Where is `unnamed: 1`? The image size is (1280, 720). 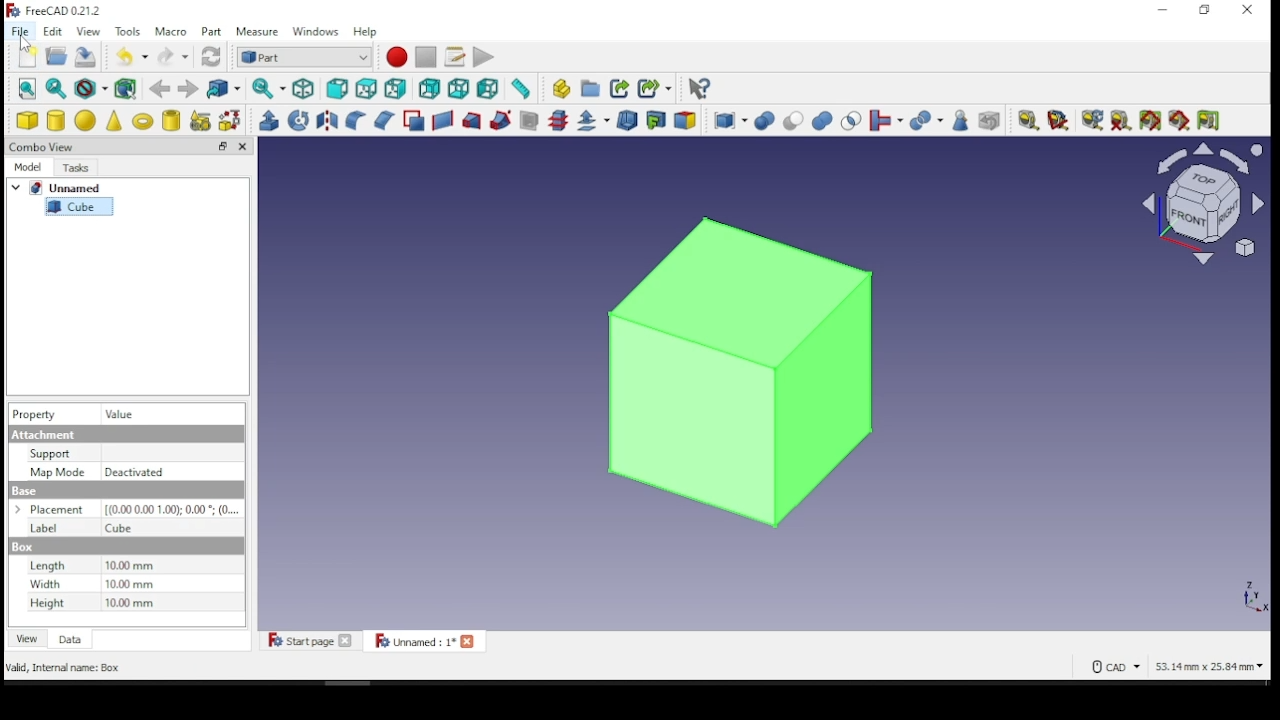
unnamed: 1 is located at coordinates (425, 640).